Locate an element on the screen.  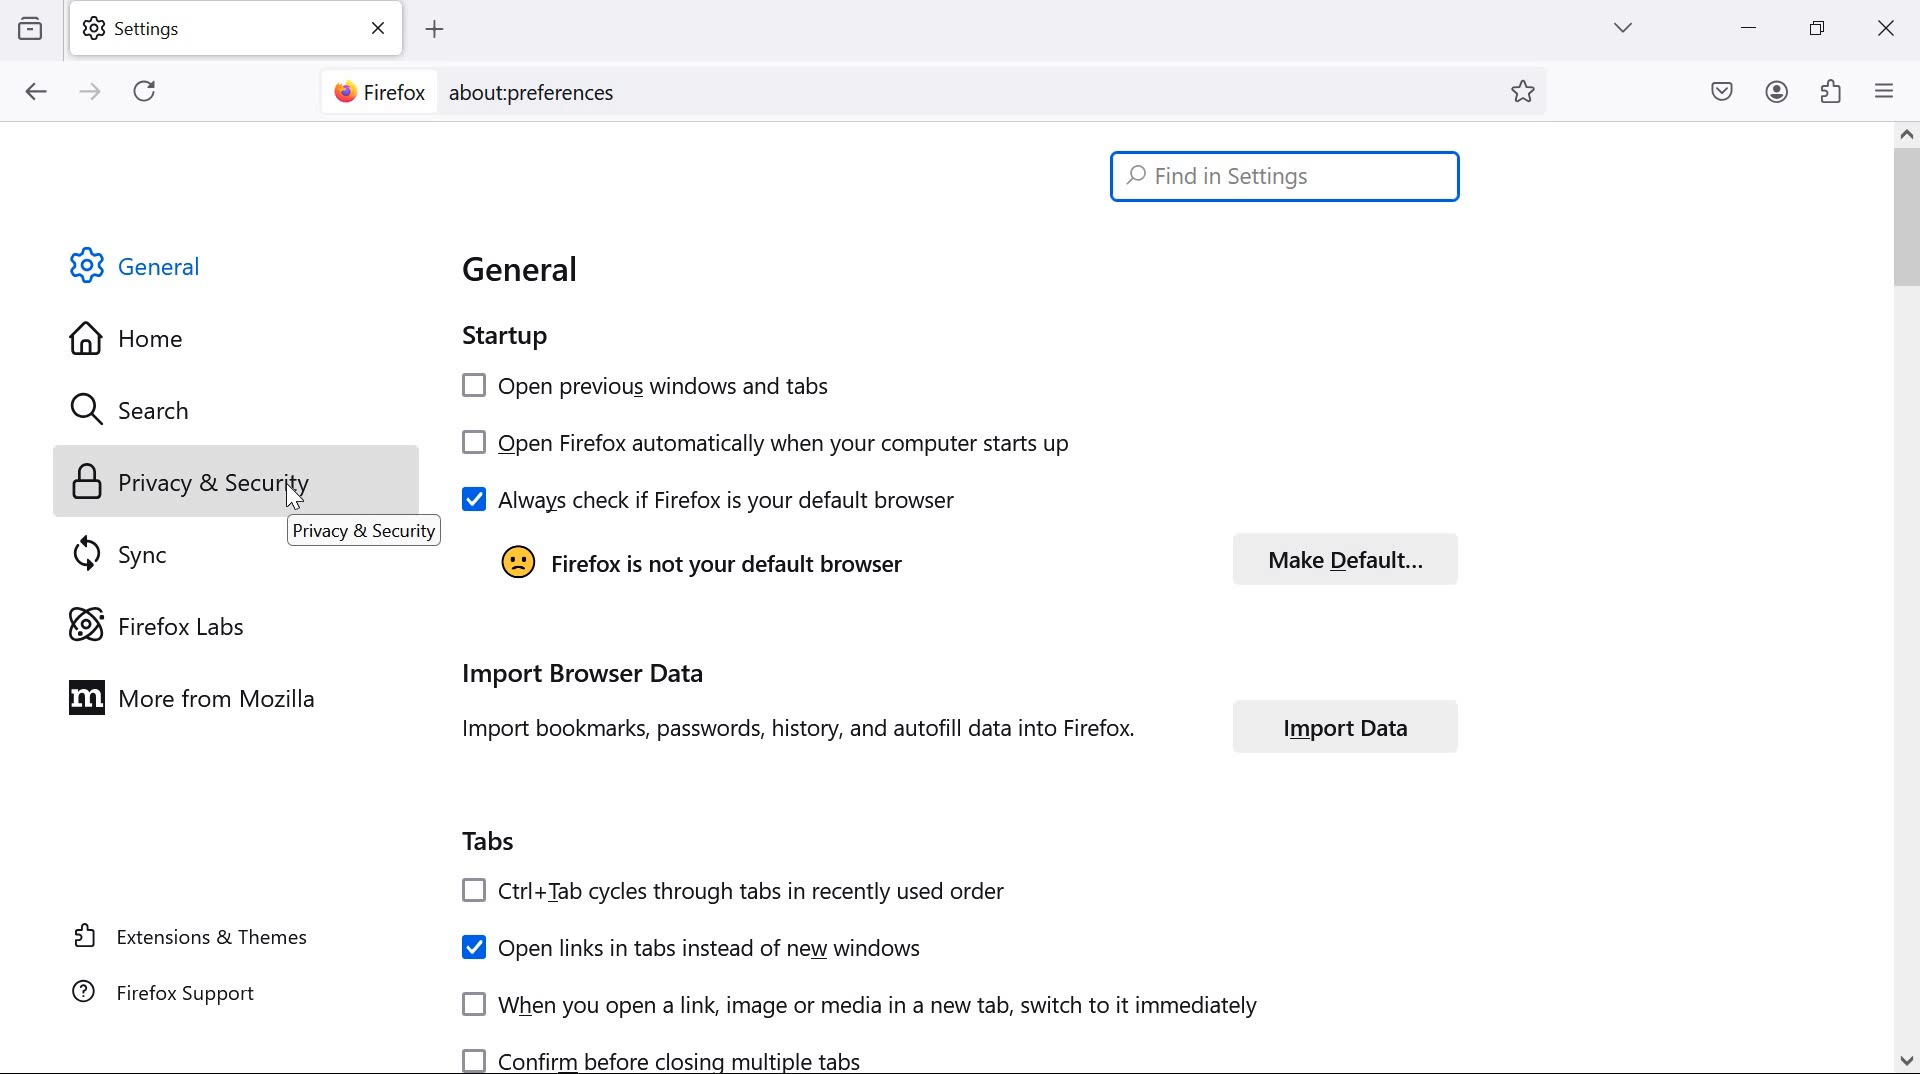
reload is located at coordinates (144, 90).